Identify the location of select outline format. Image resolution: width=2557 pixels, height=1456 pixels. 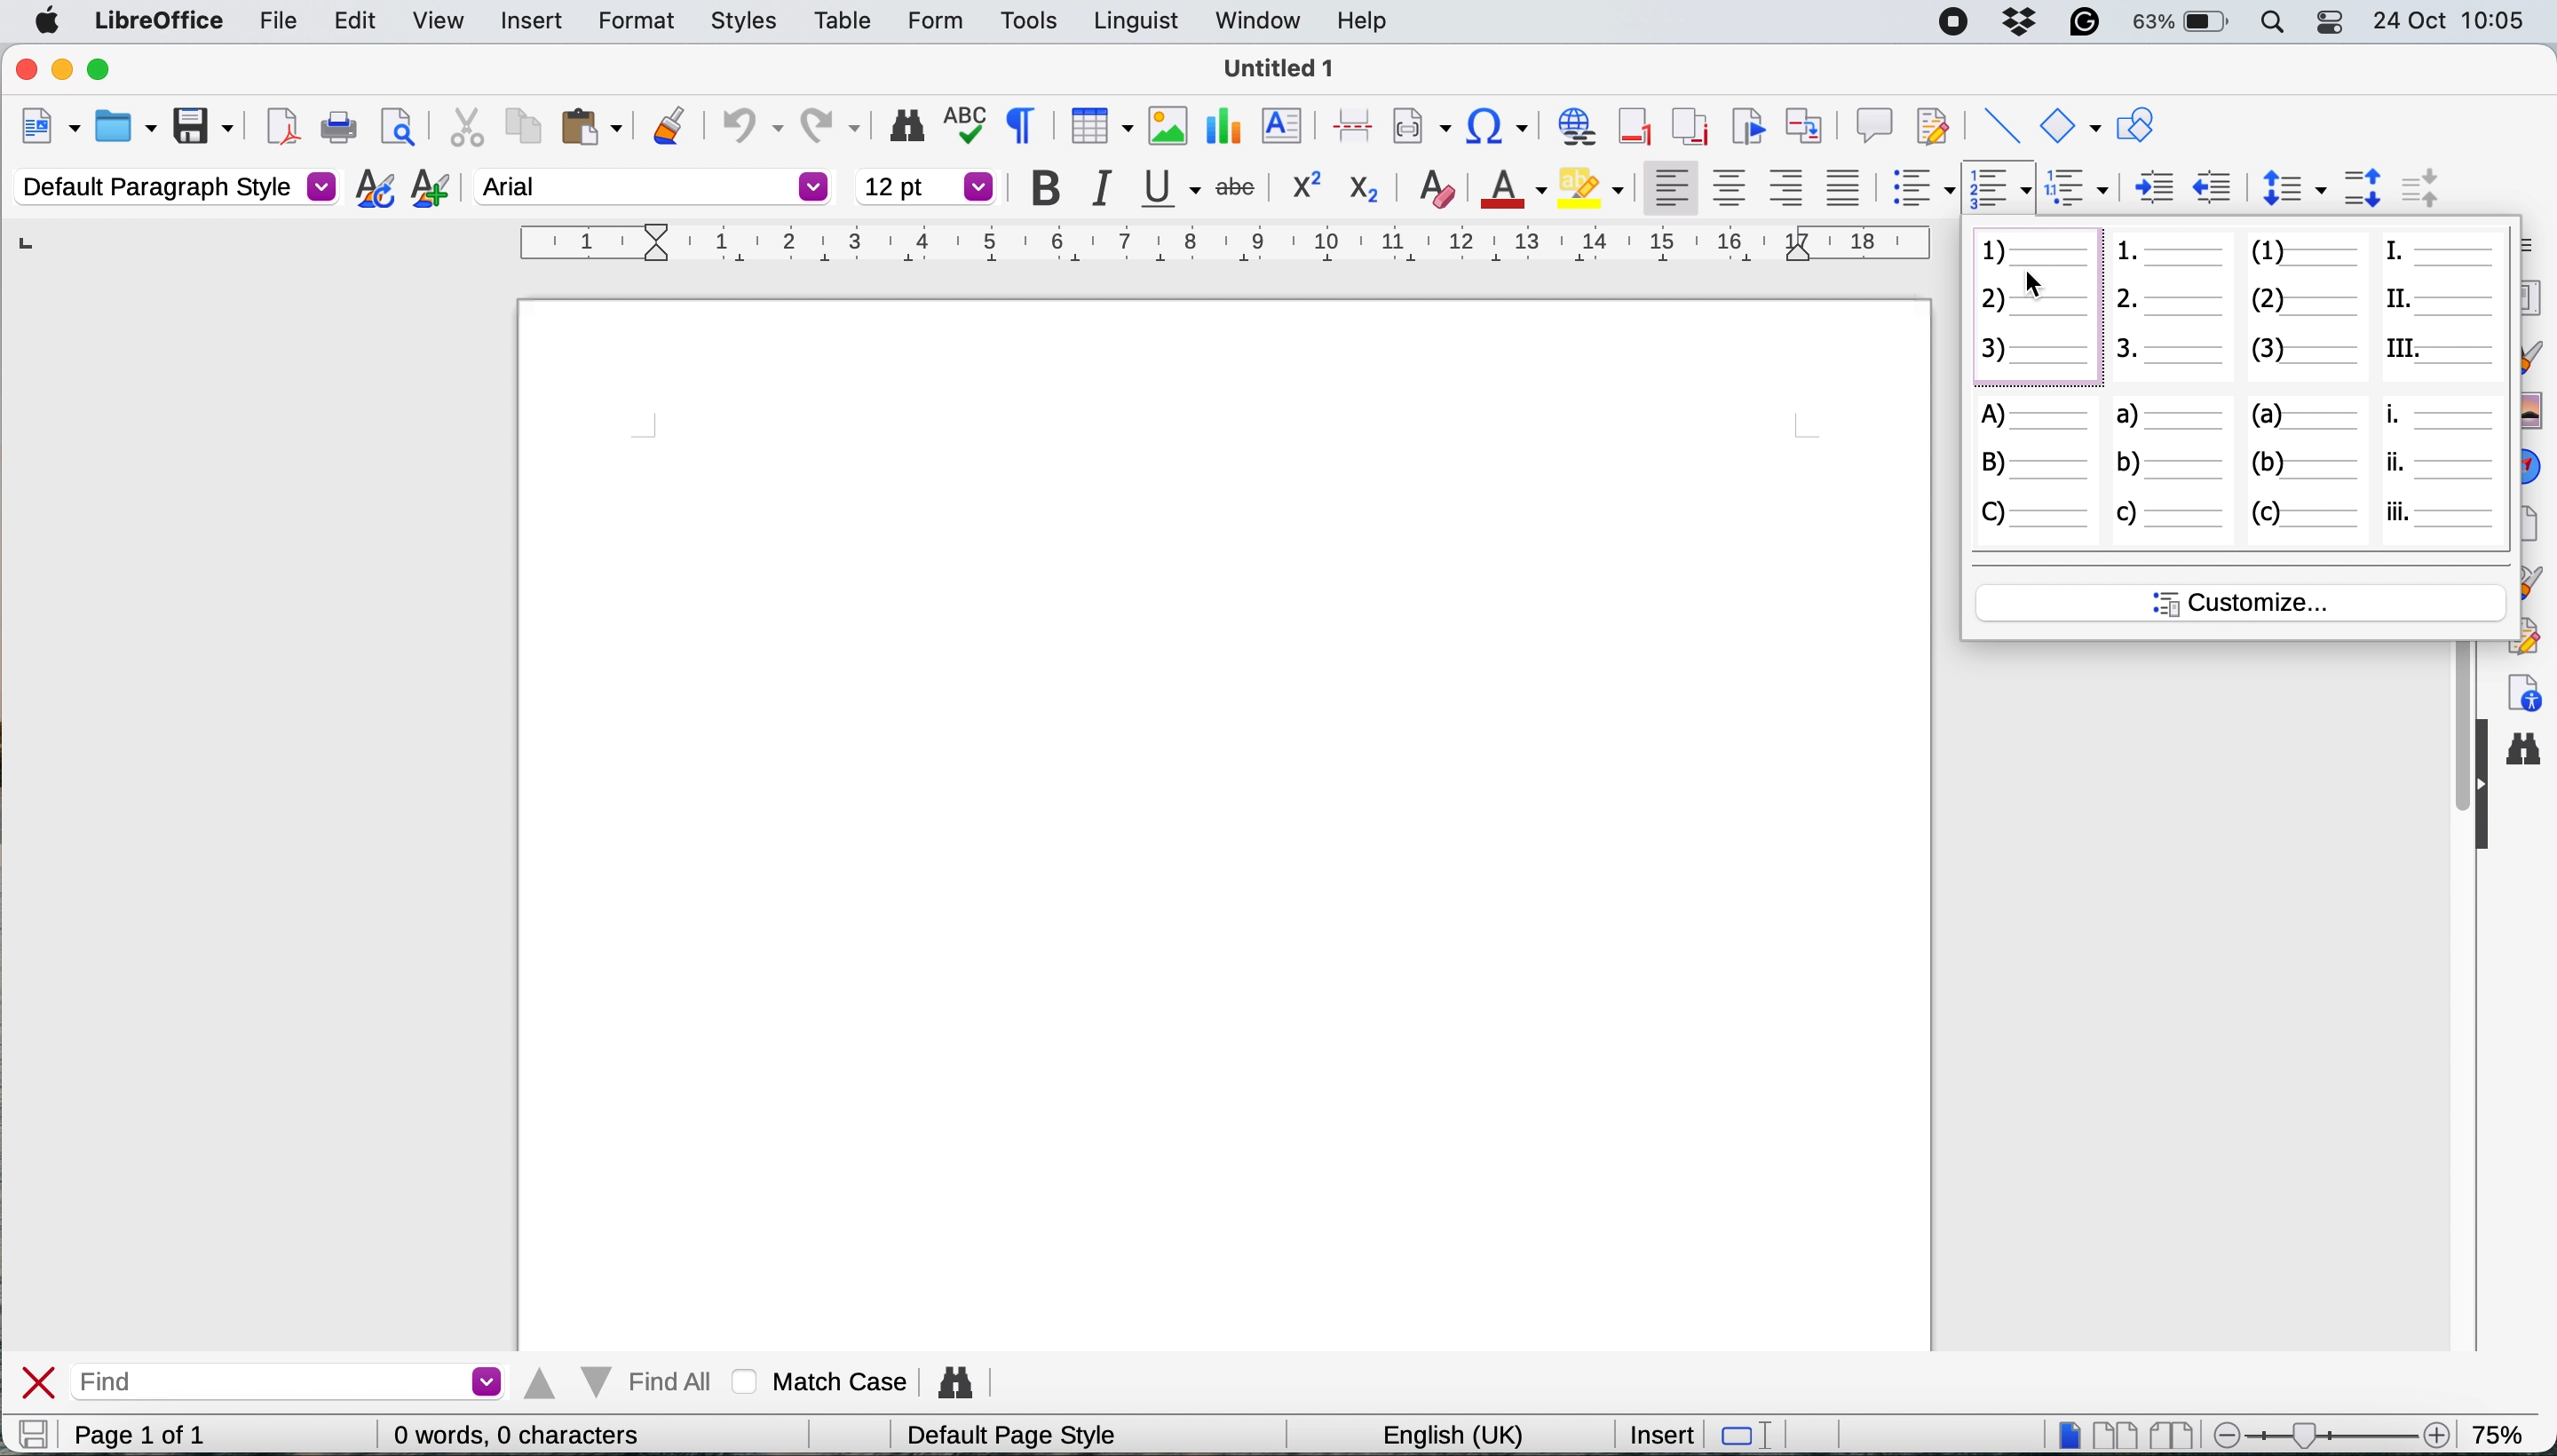
(2085, 187).